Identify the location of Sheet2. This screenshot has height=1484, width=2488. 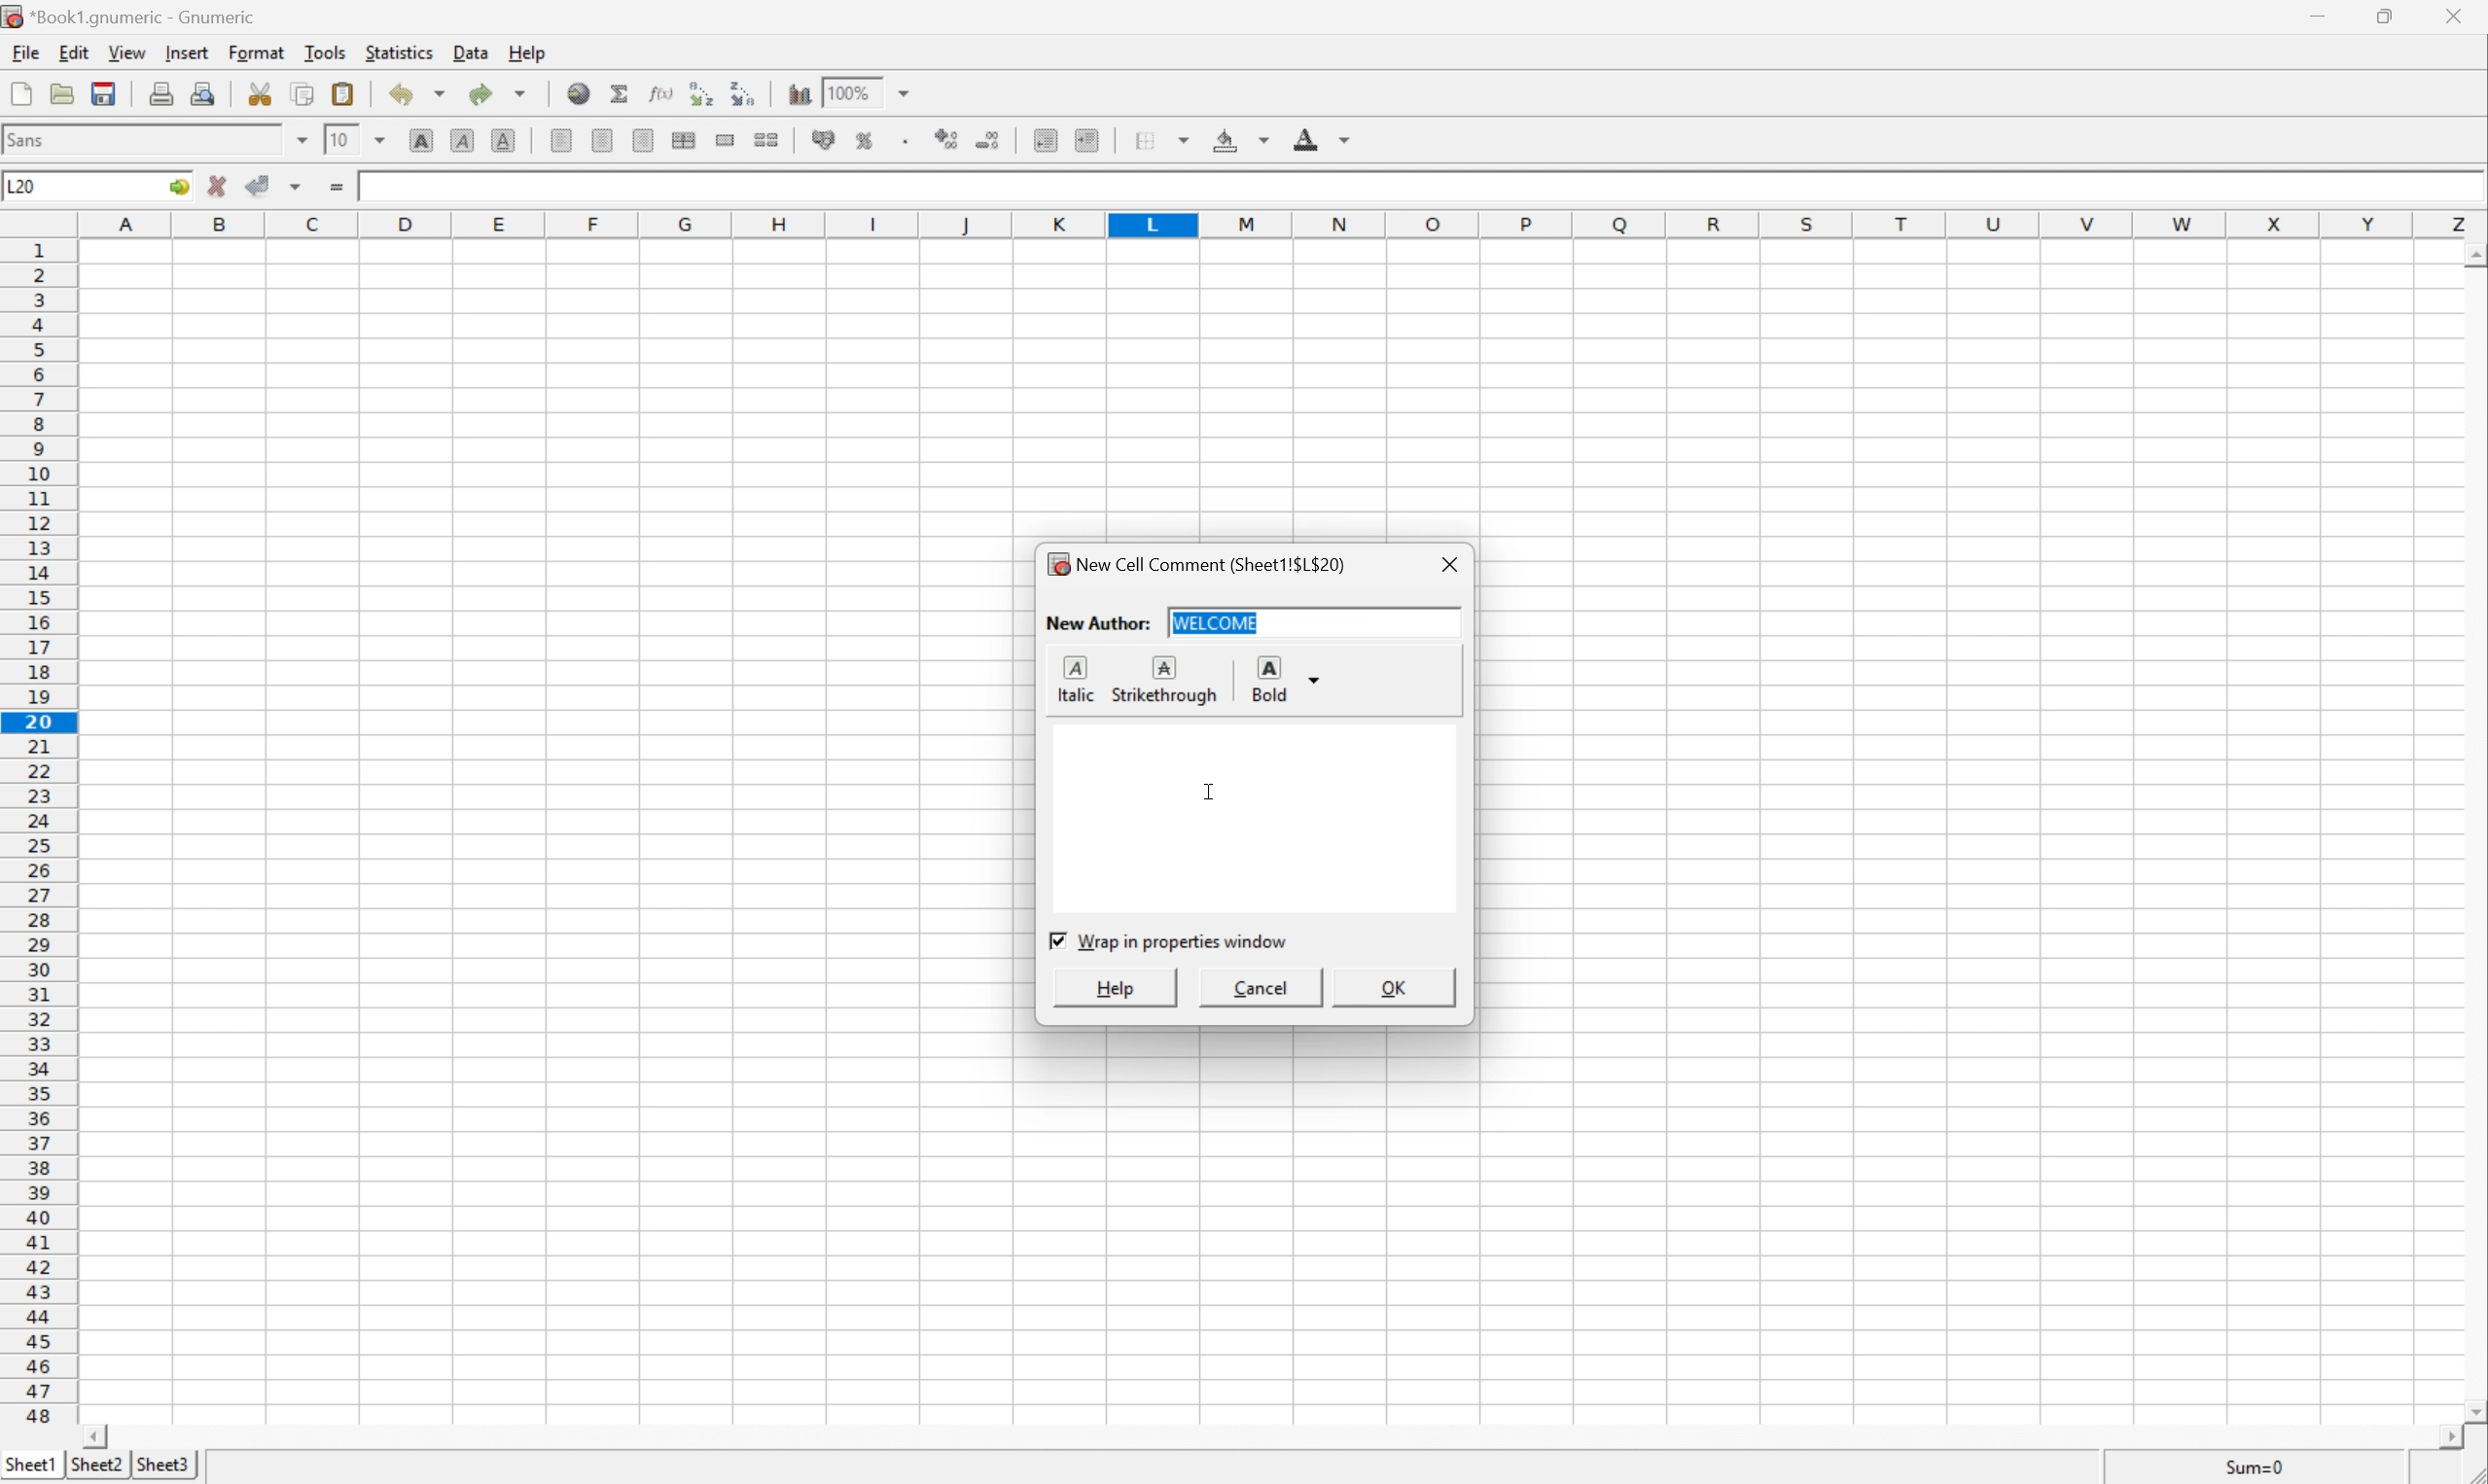
(159, 1466).